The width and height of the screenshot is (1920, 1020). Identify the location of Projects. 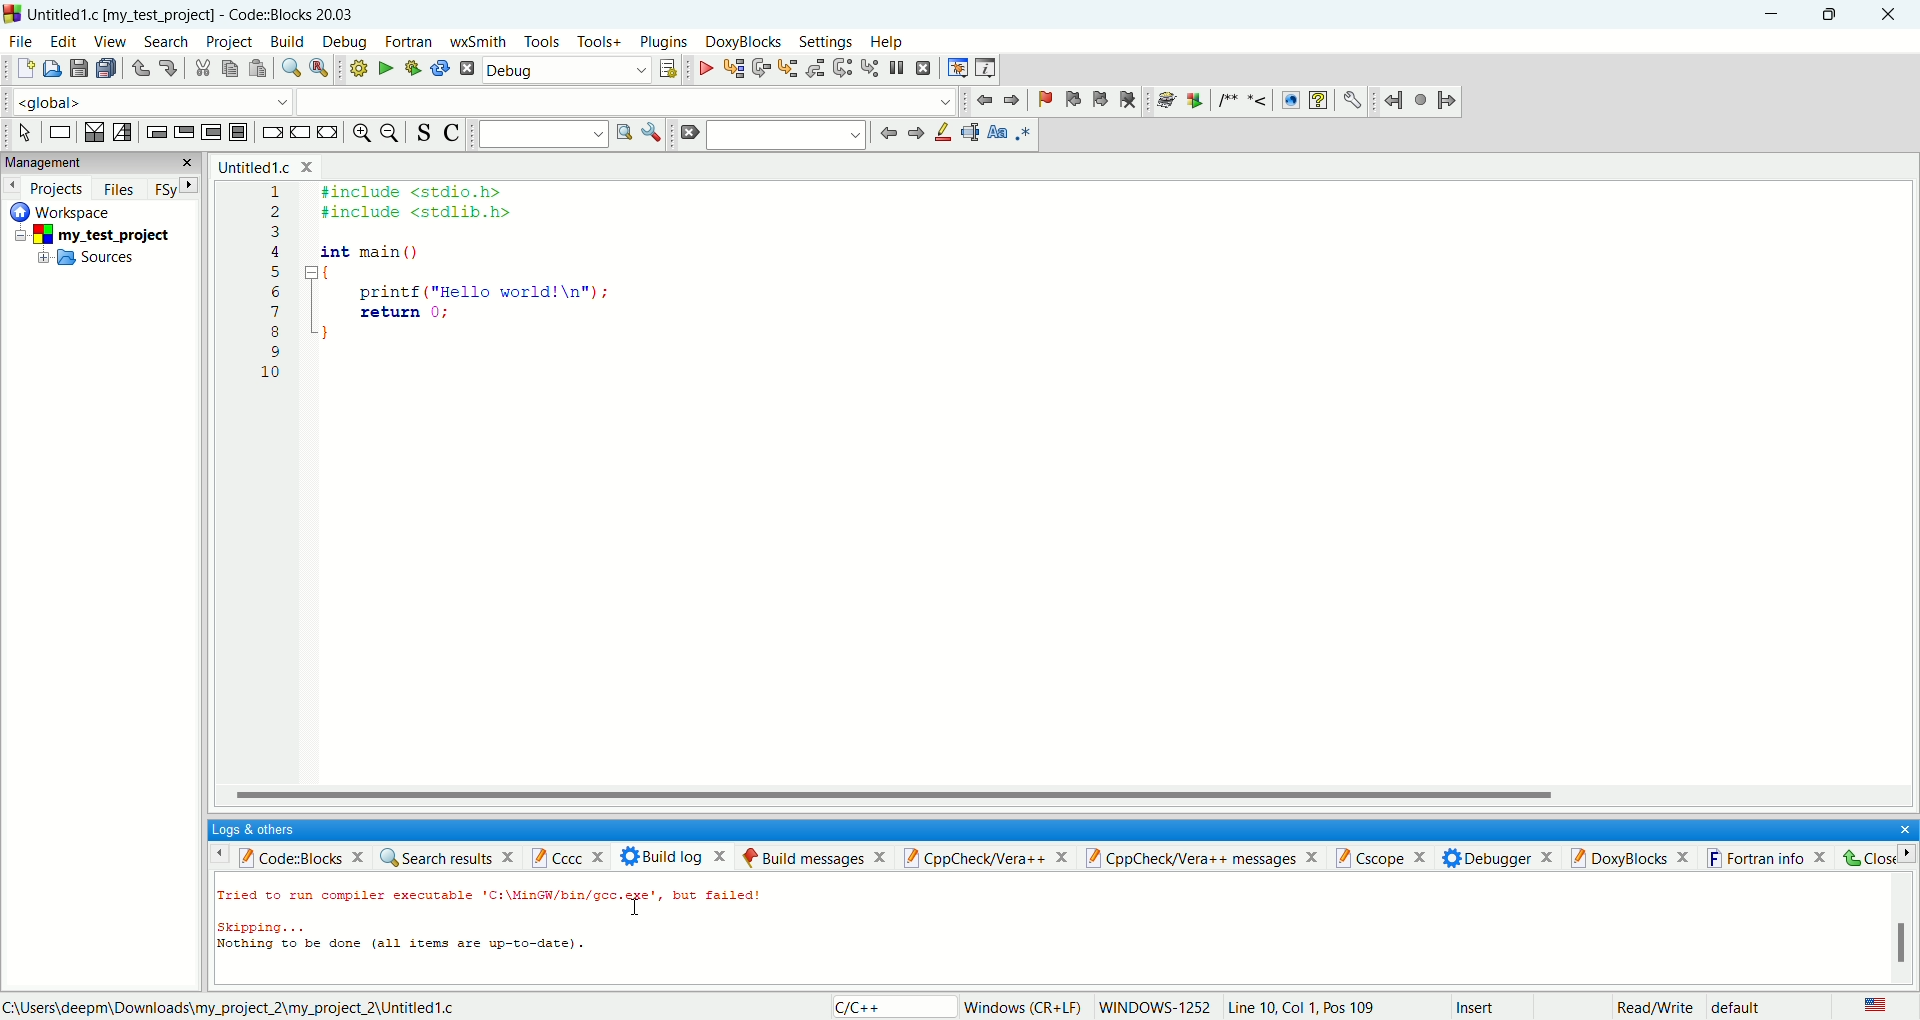
(45, 185).